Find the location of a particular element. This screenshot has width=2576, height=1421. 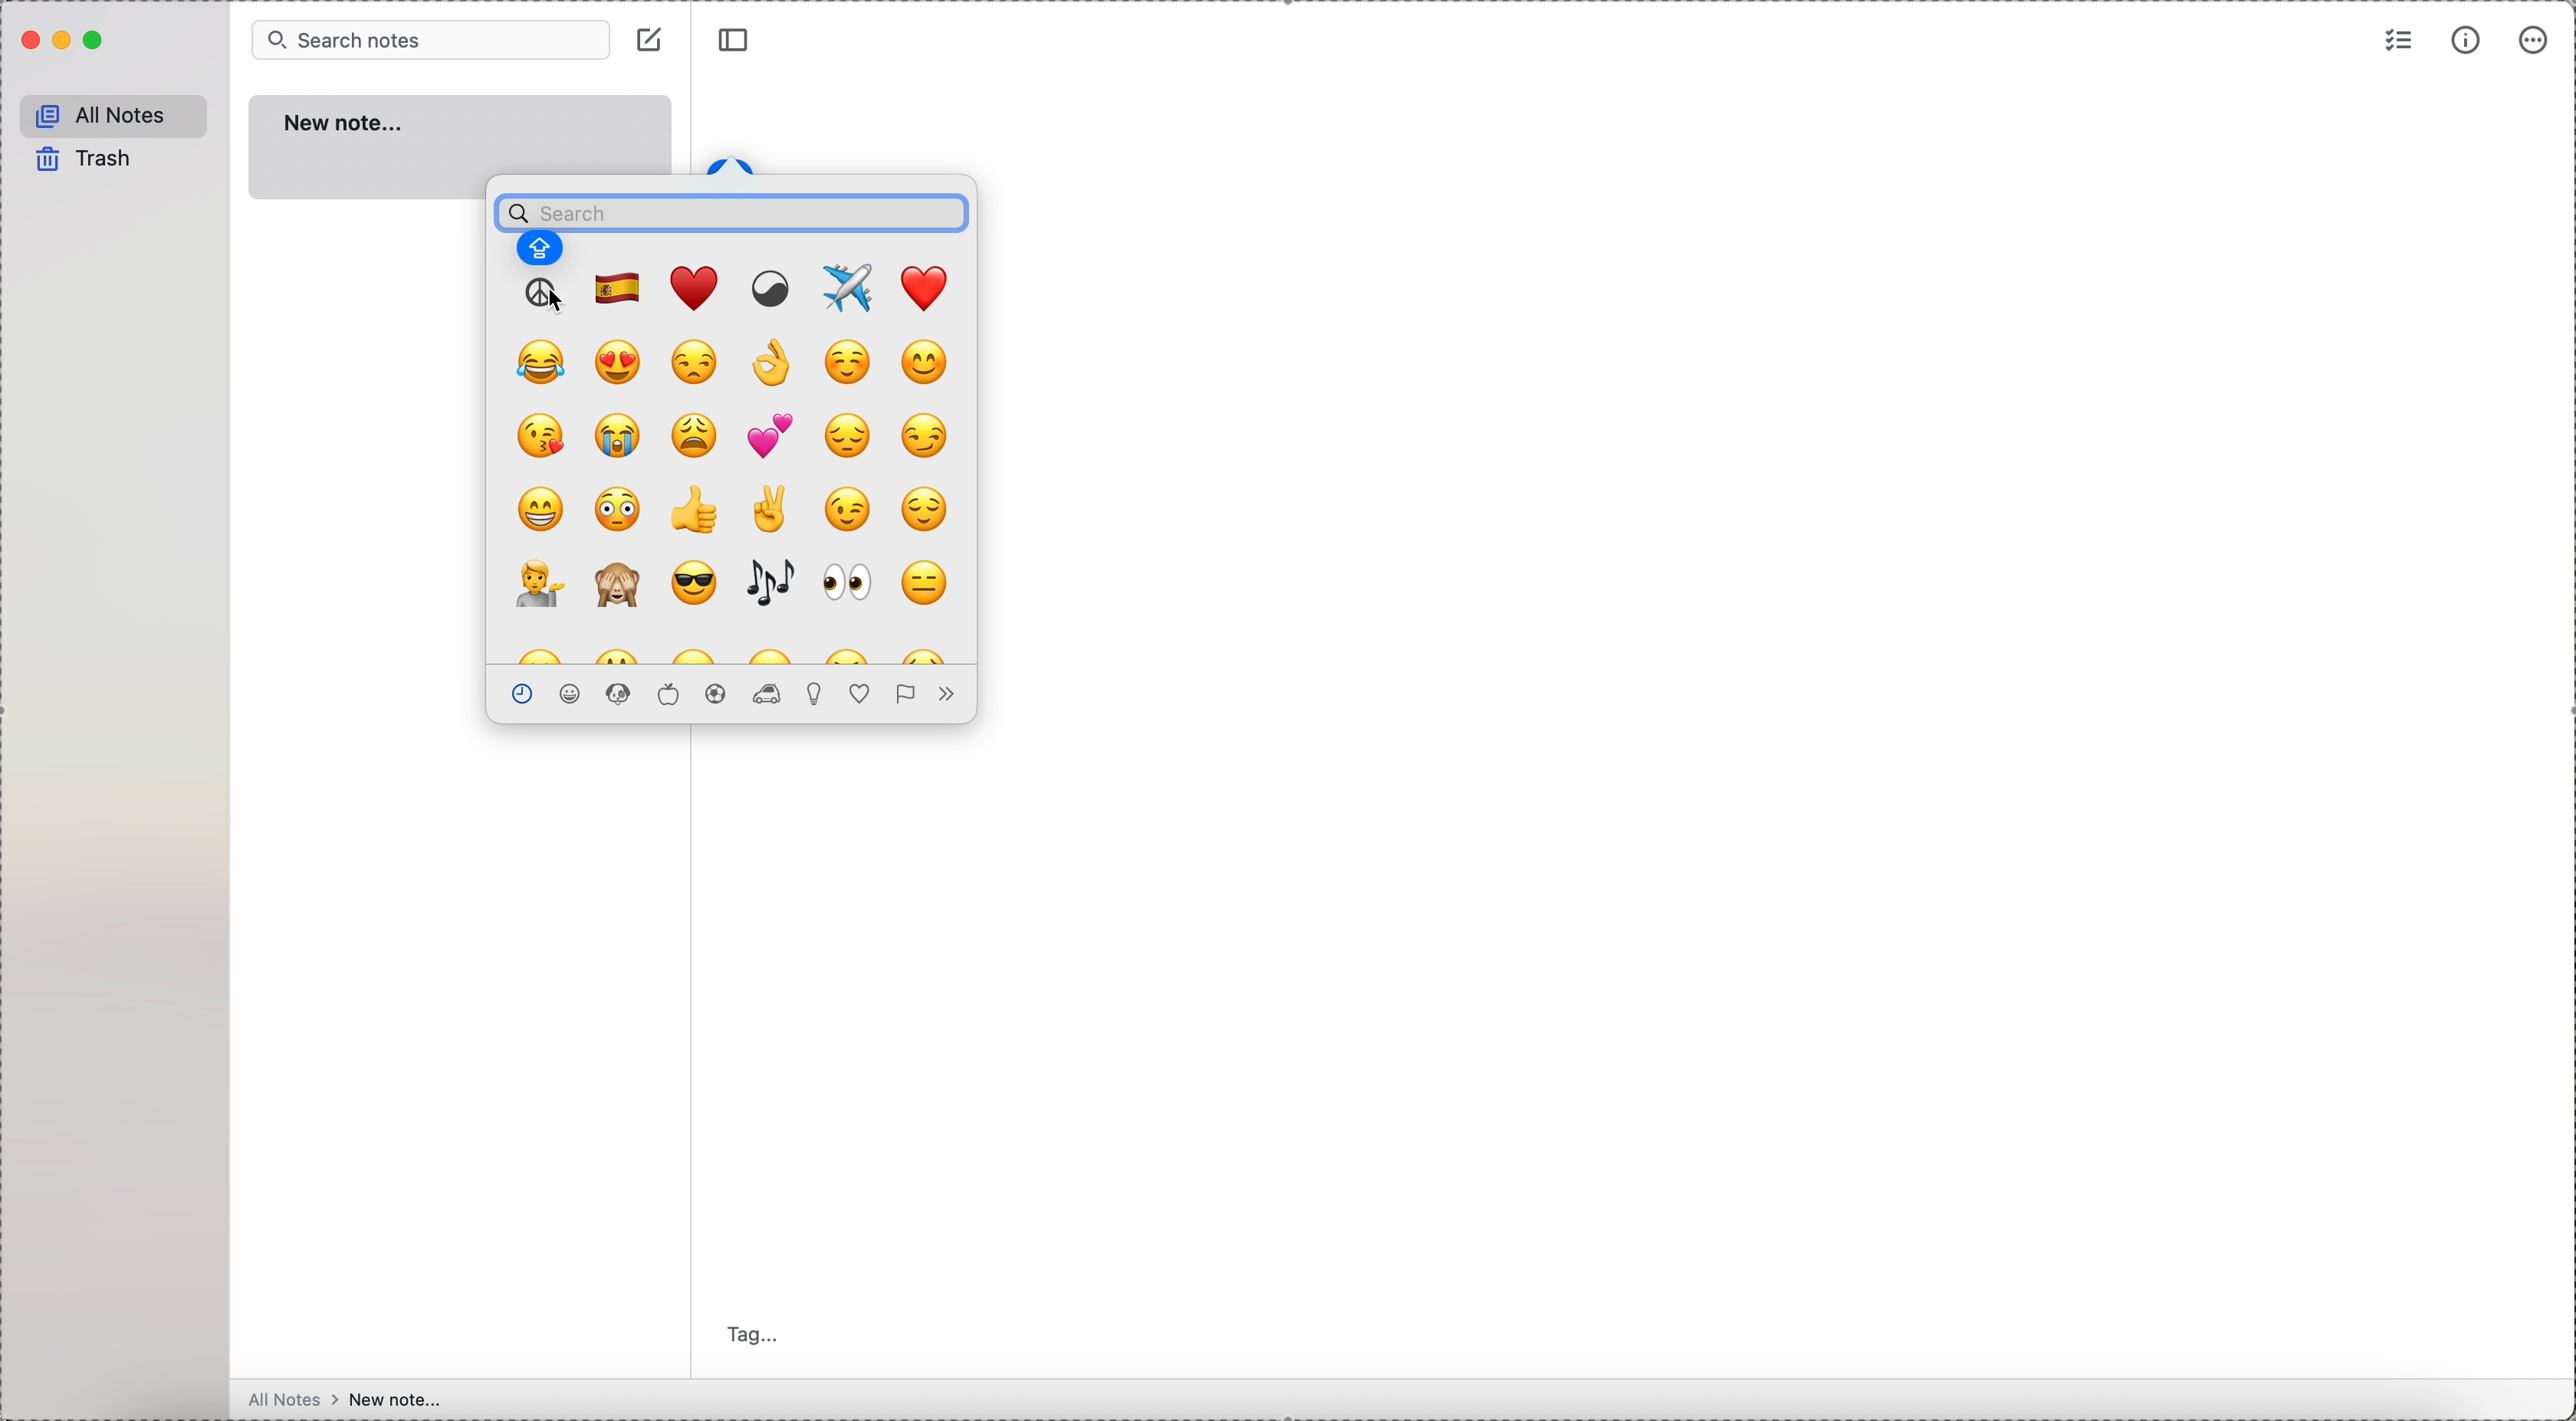

emojis is located at coordinates (770, 694).